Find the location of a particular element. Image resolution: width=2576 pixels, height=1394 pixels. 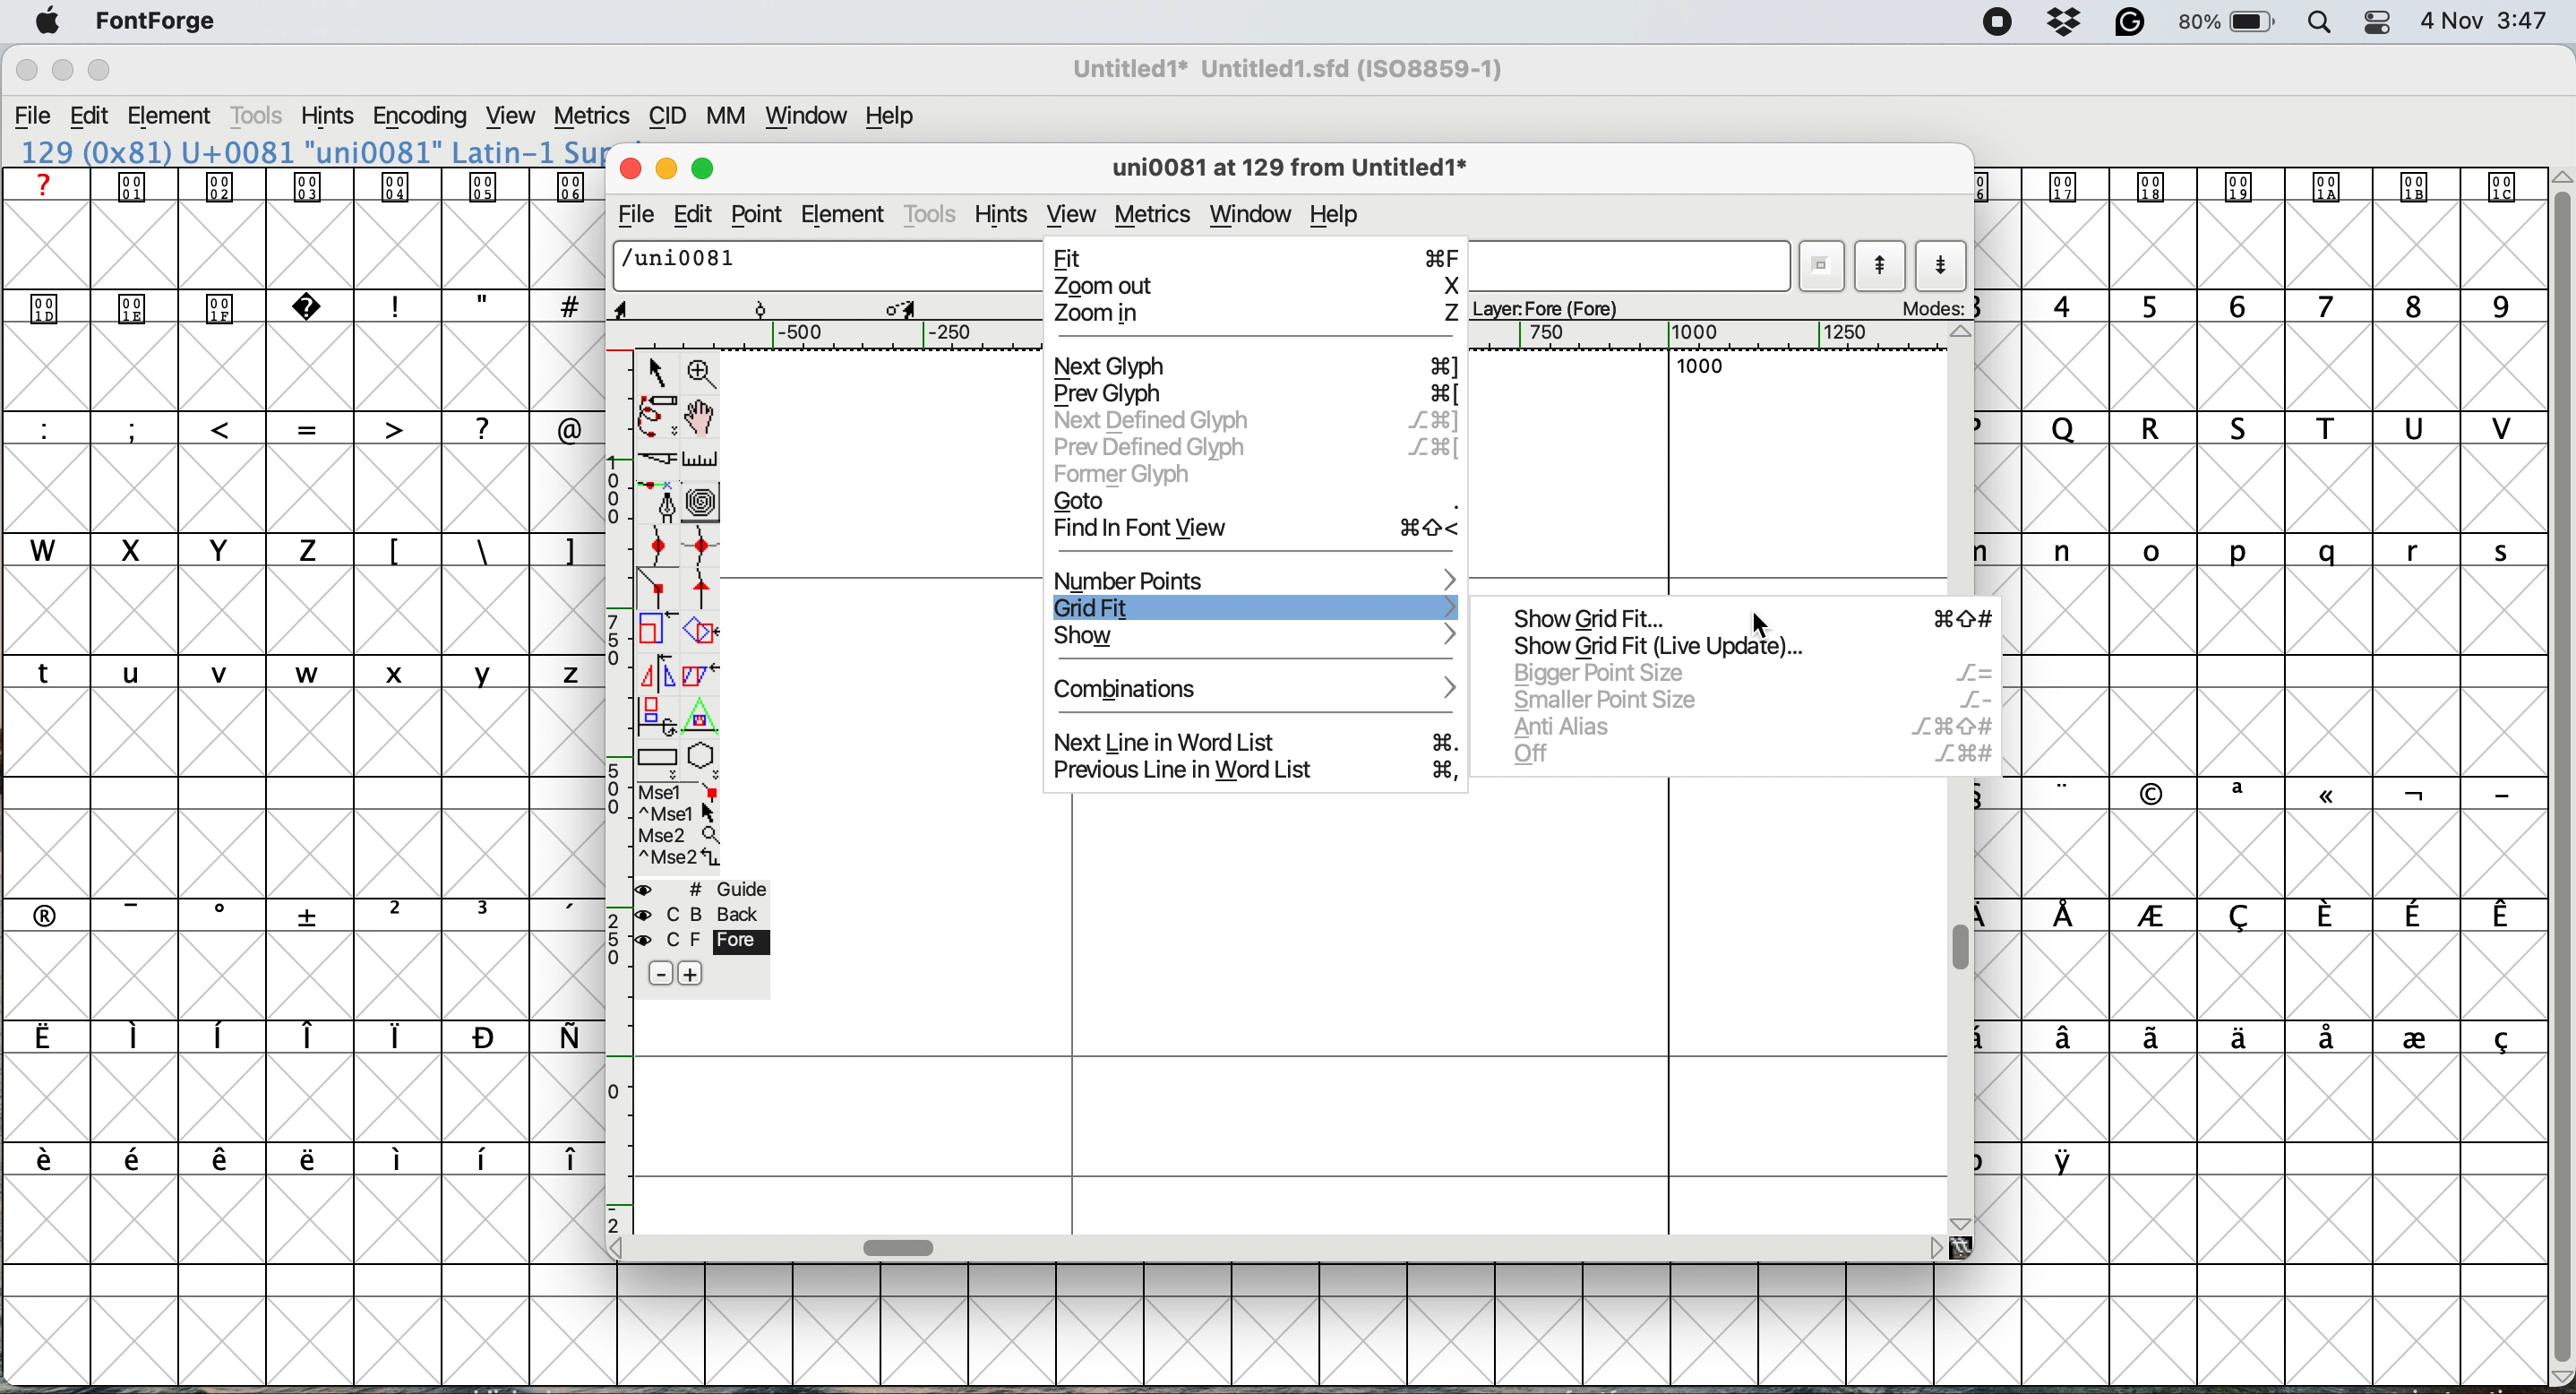

Grammarly Icon is located at coordinates (2129, 22).